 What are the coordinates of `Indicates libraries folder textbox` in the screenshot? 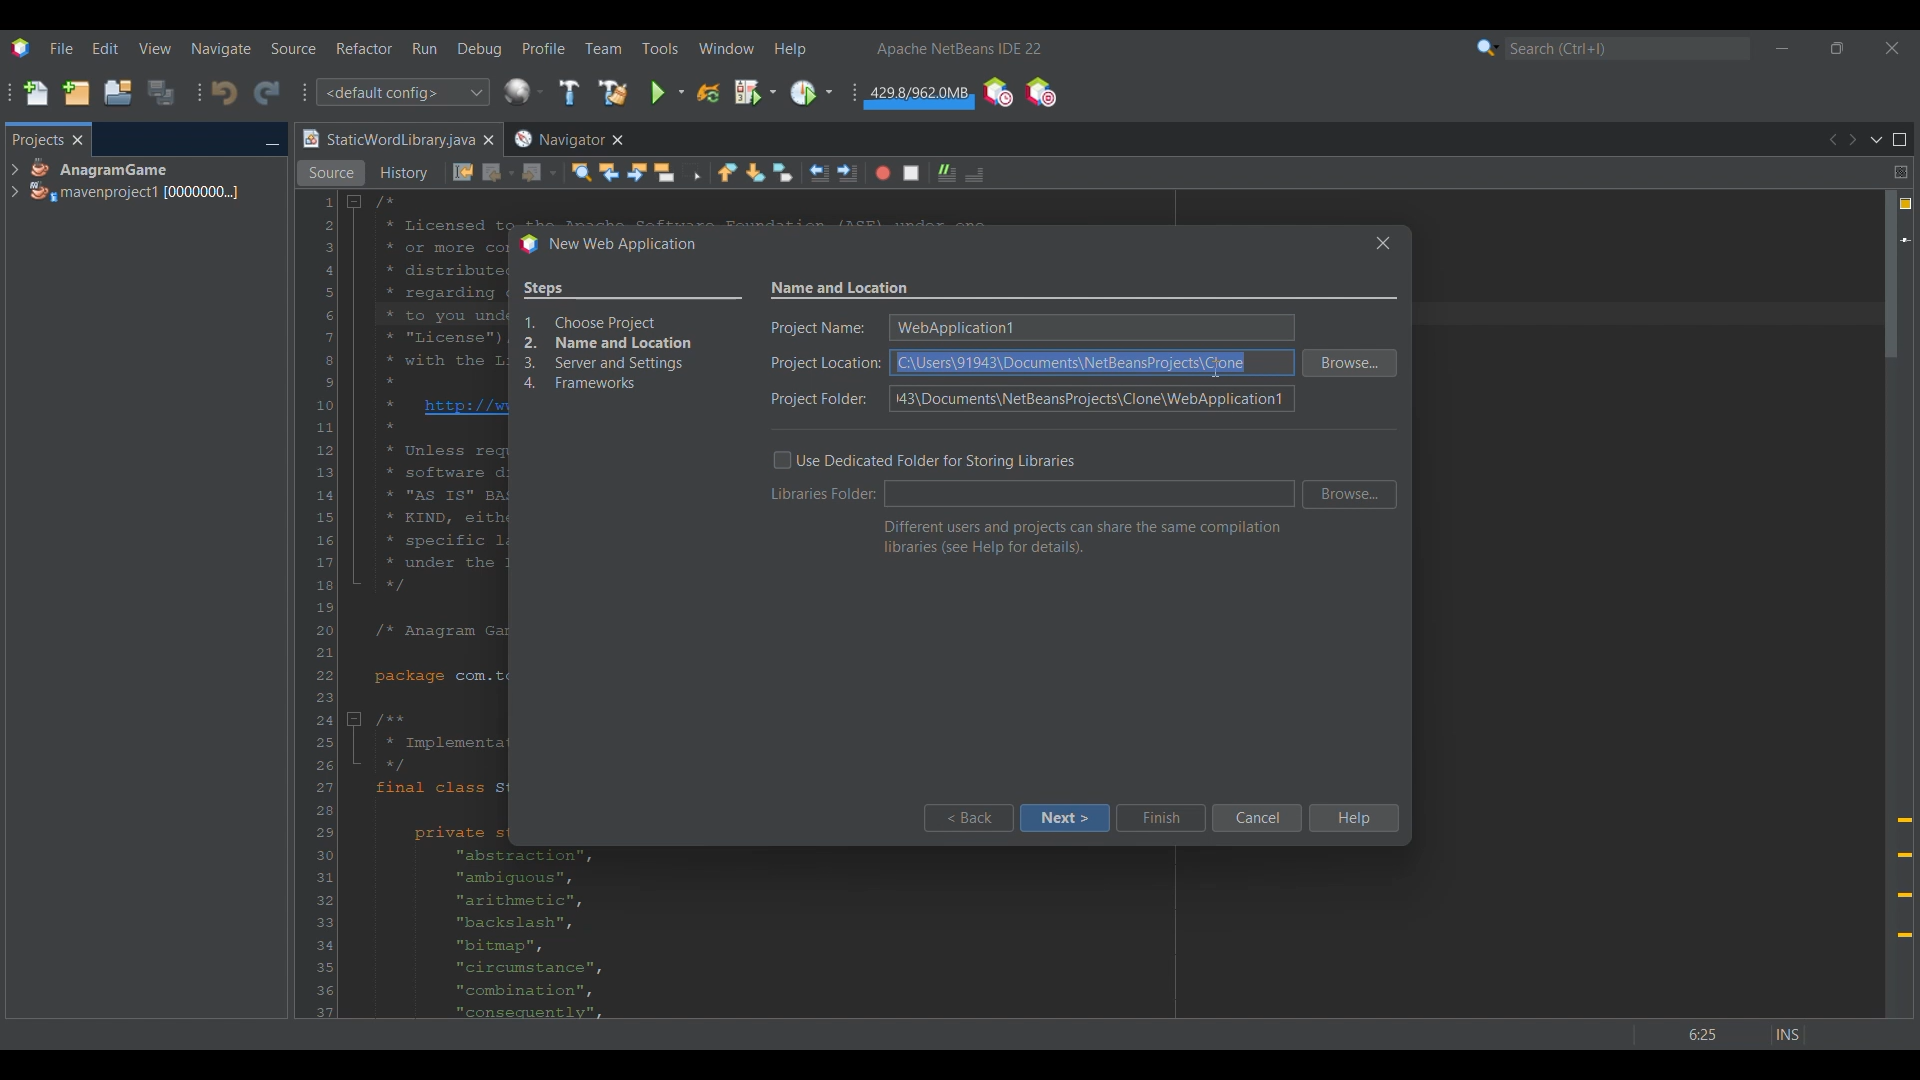 It's located at (824, 493).